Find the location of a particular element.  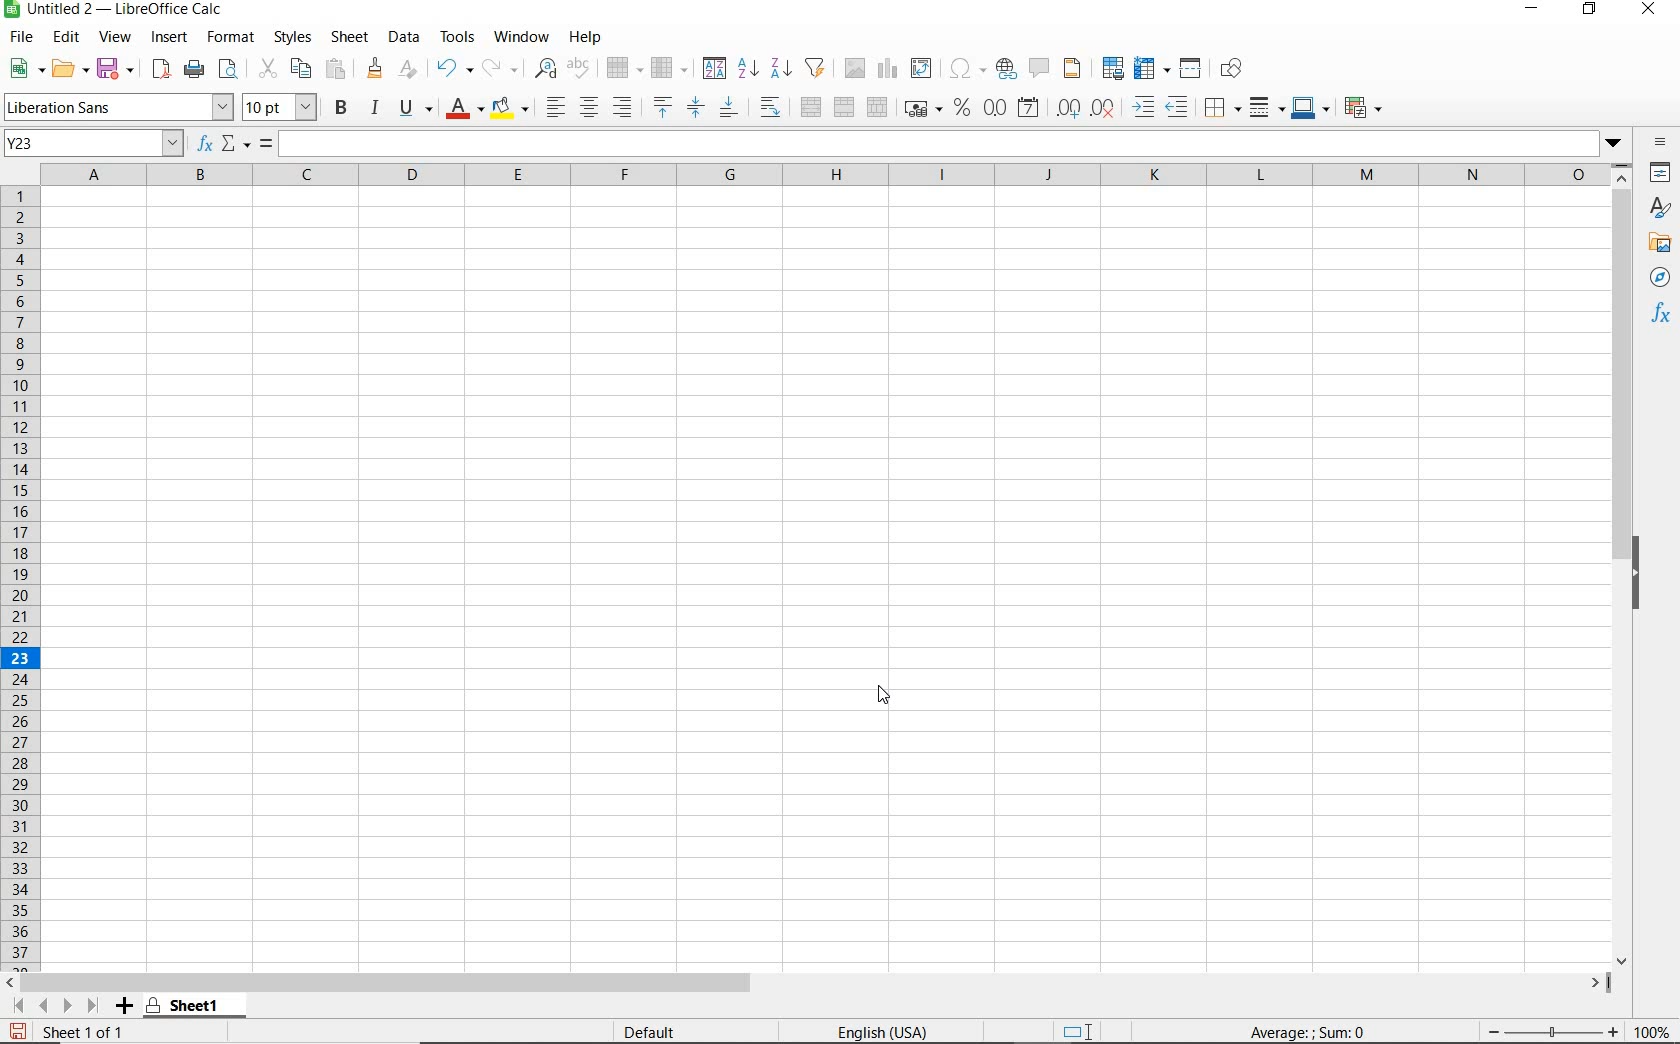

ALIGN CENTER is located at coordinates (589, 109).